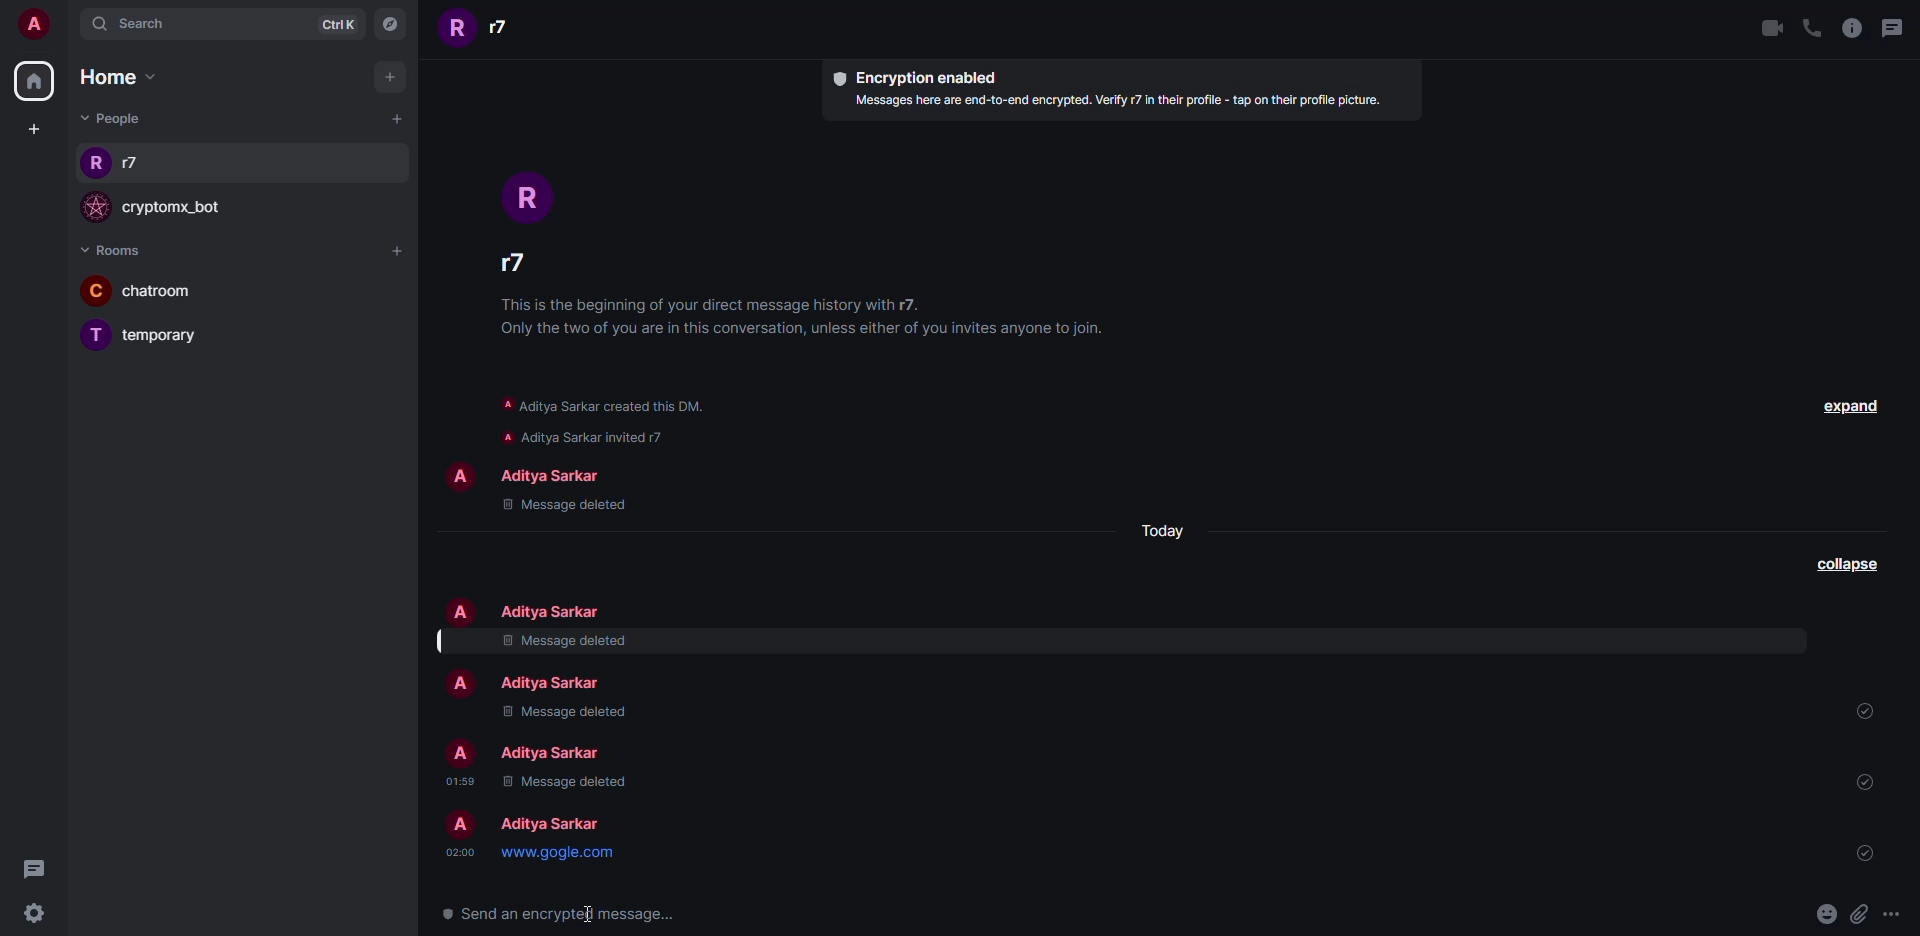 This screenshot has height=936, width=1920. What do you see at coordinates (1852, 28) in the screenshot?
I see `info` at bounding box center [1852, 28].